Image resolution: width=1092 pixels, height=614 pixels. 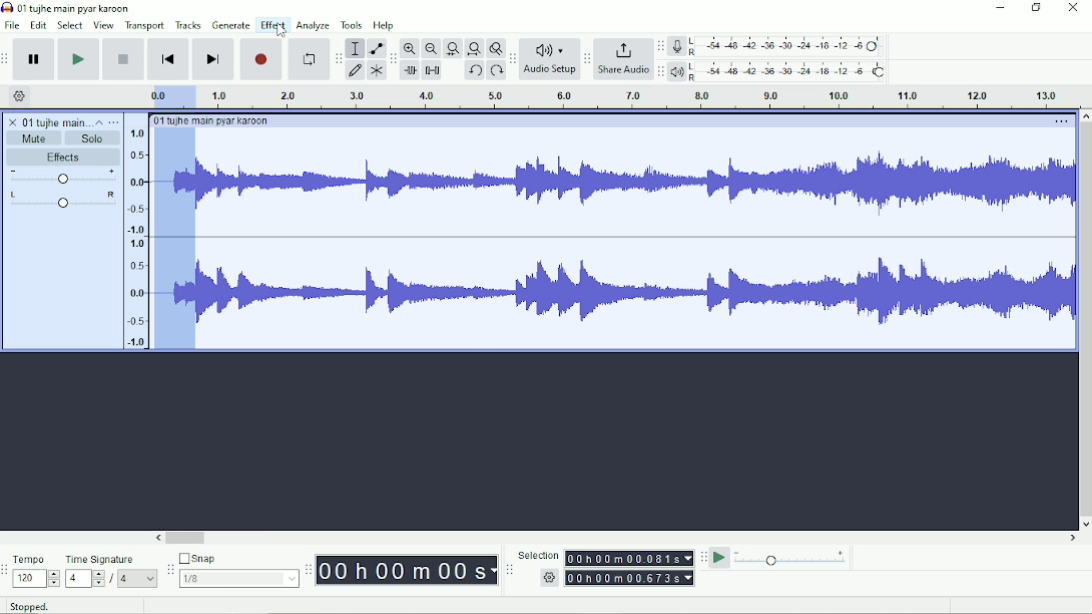 What do you see at coordinates (550, 72) in the screenshot?
I see `Audio Setup` at bounding box center [550, 72].